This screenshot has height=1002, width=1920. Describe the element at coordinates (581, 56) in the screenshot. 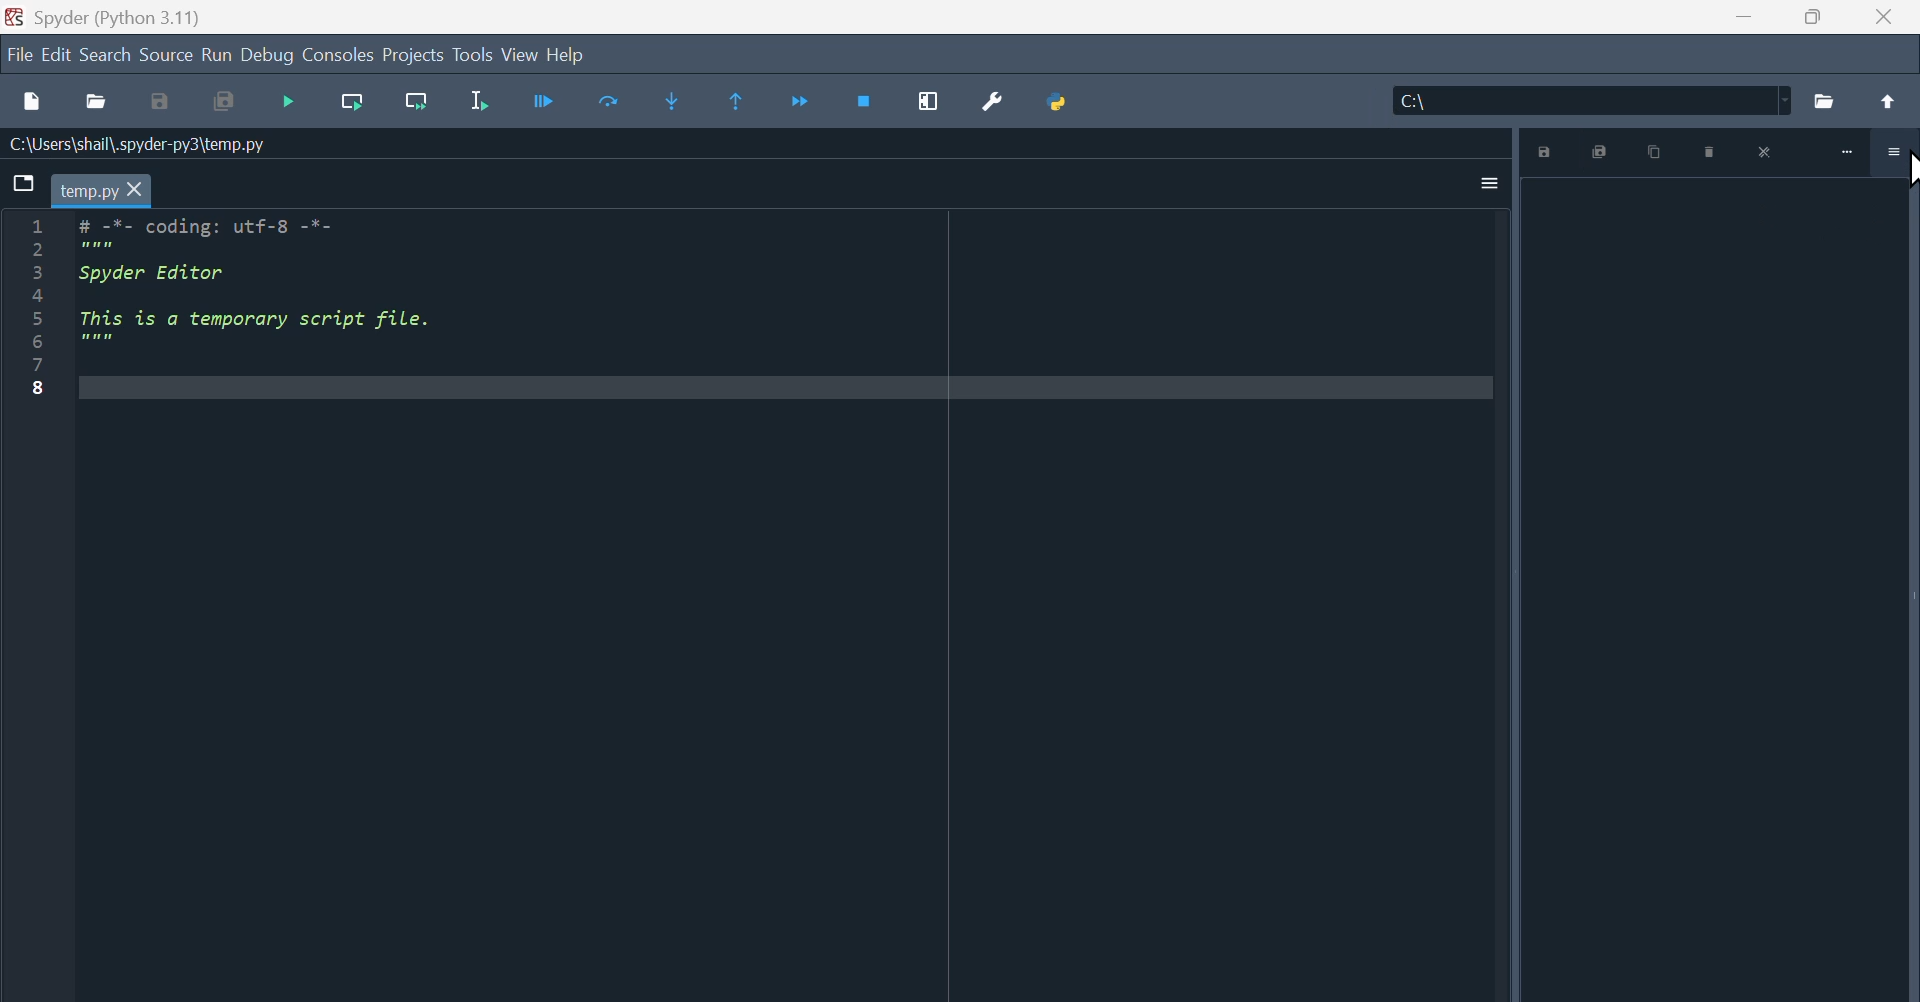

I see `help` at that location.